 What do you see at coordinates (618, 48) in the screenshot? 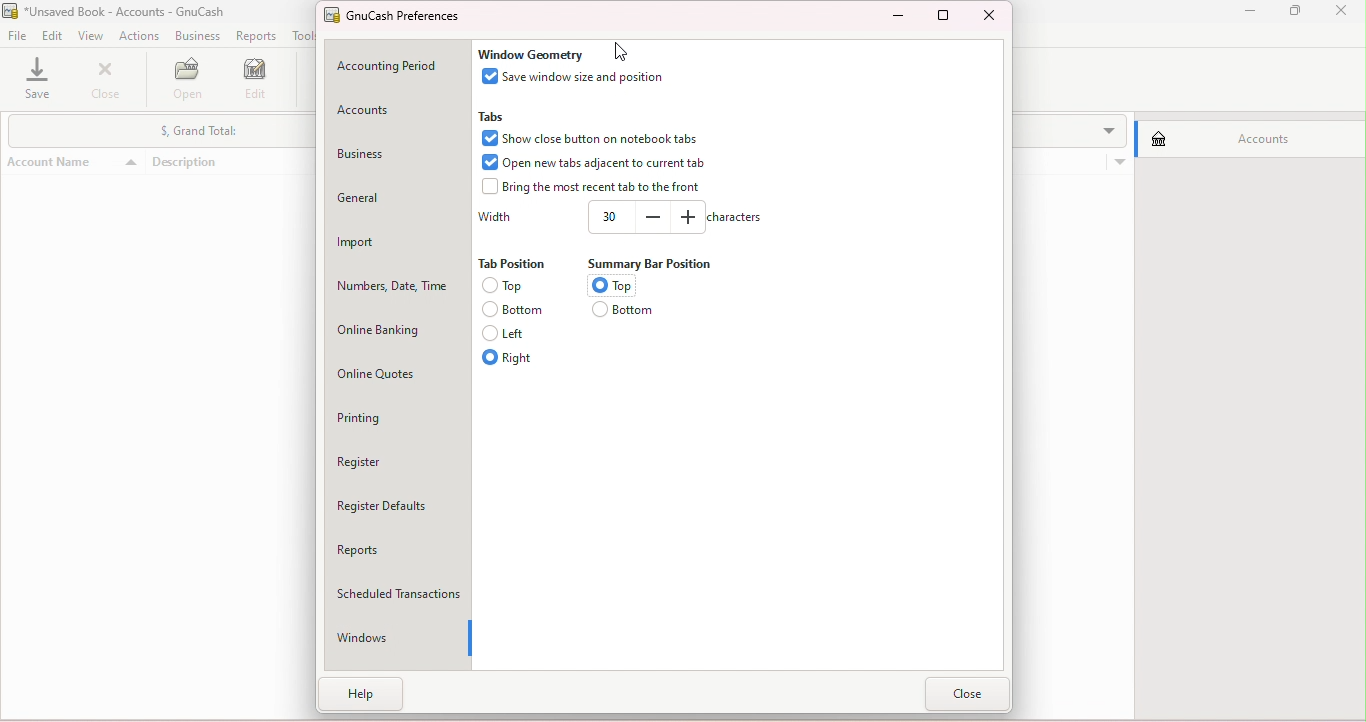
I see `cursor` at bounding box center [618, 48].